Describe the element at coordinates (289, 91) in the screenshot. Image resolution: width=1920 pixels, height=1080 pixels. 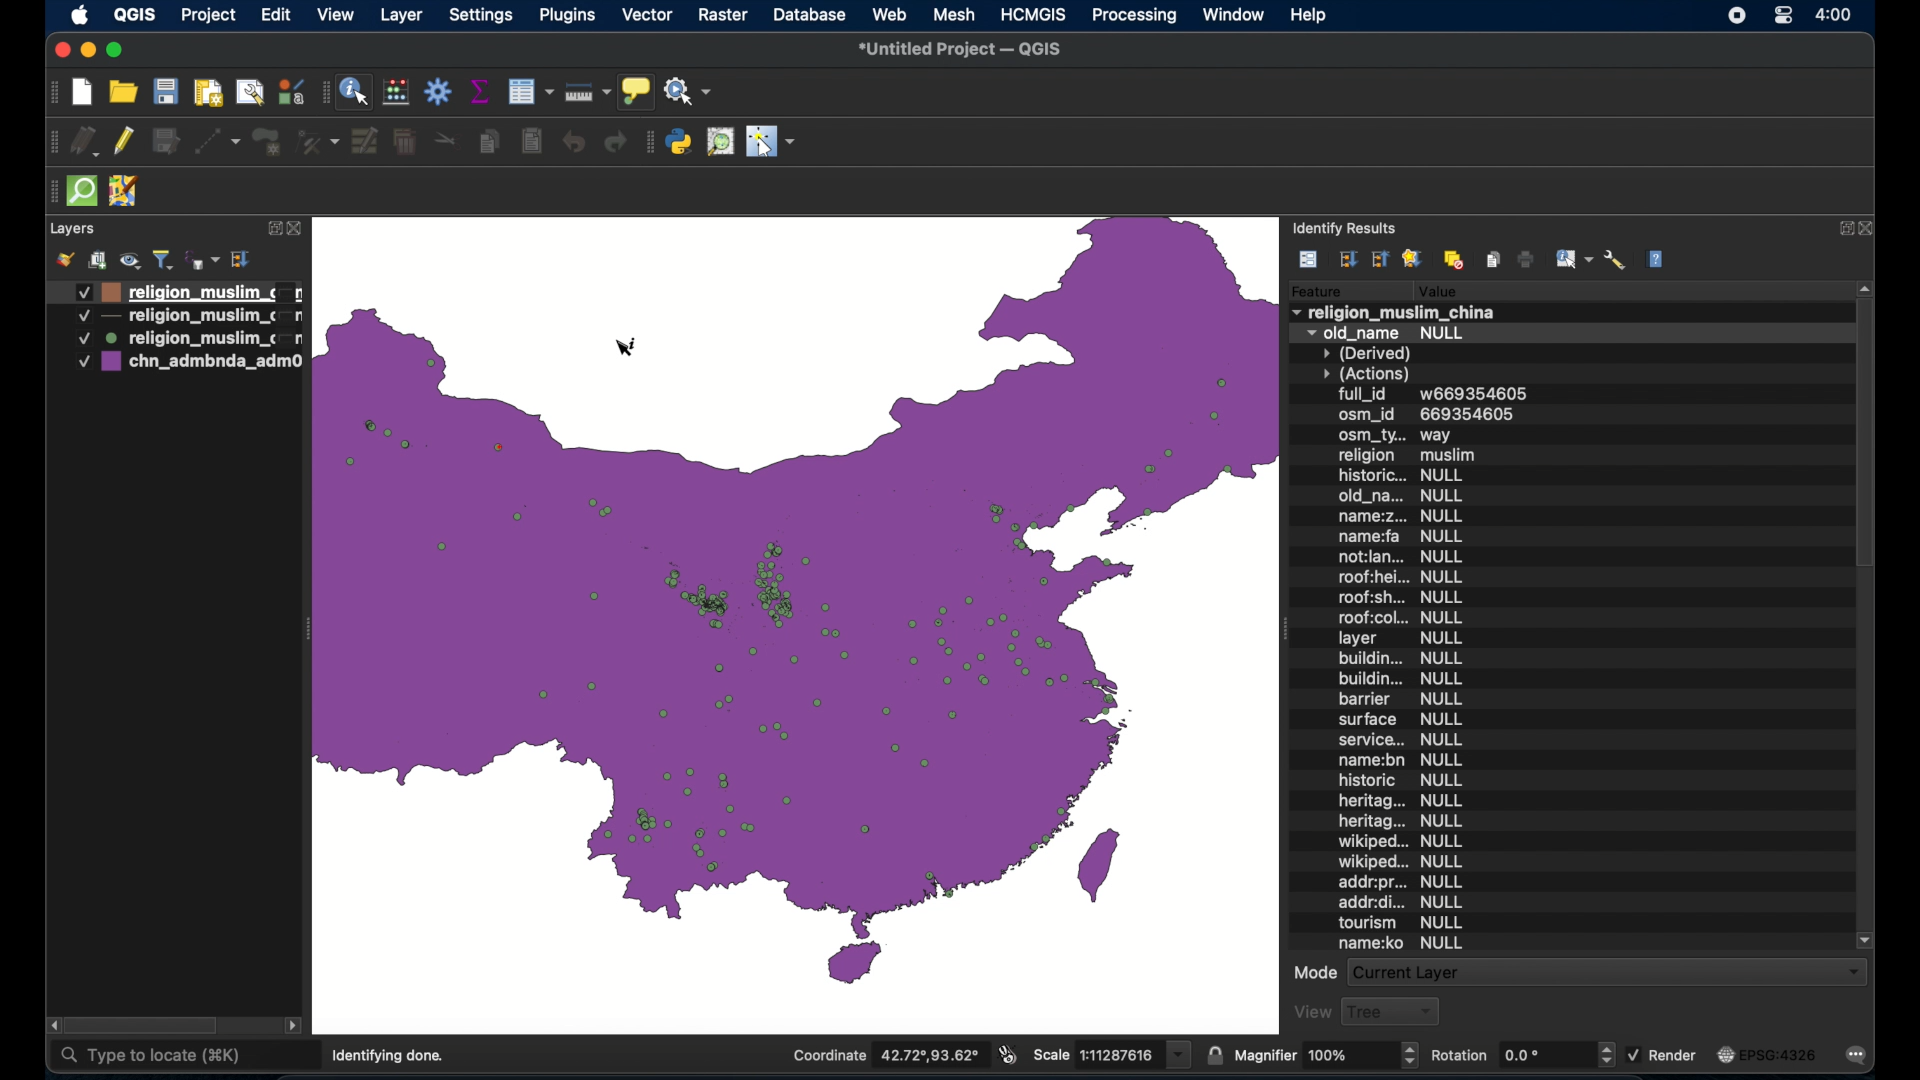
I see `styling manager` at that location.